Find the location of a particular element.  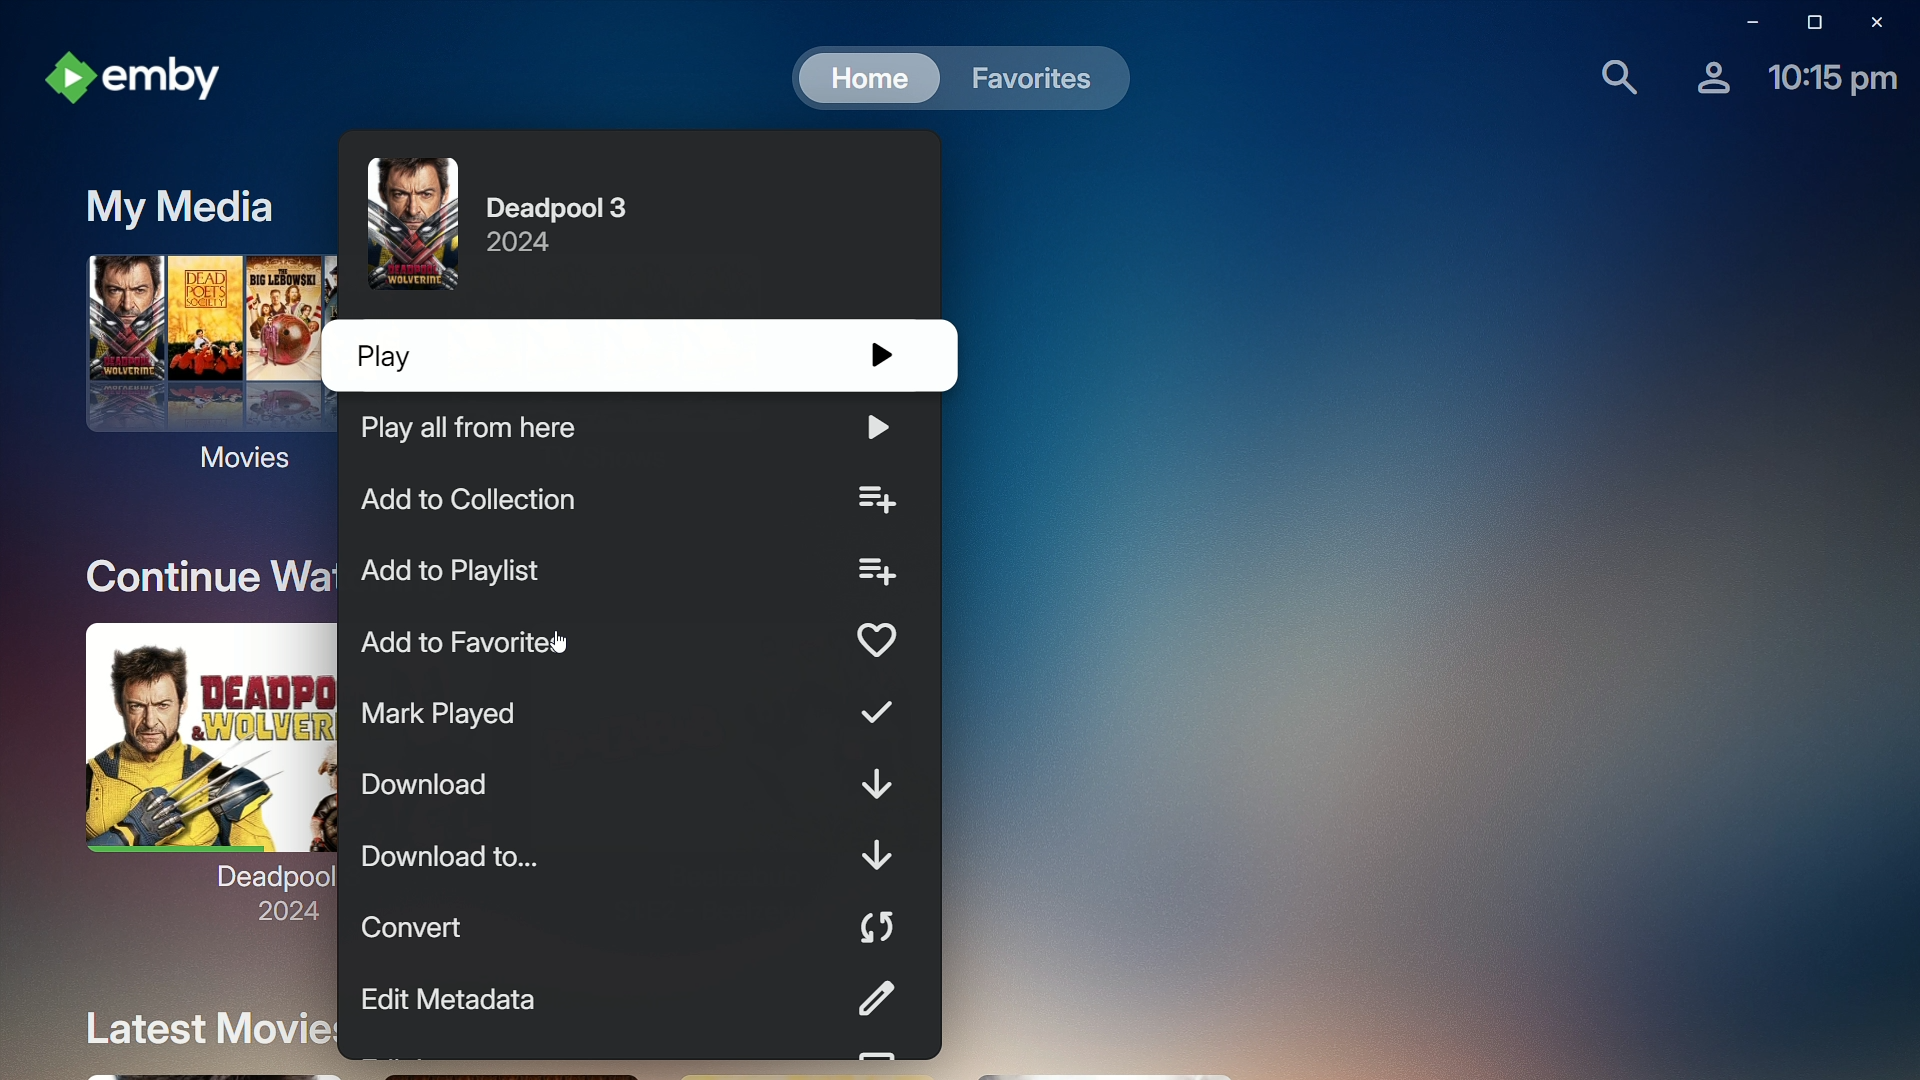

Time is located at coordinates (1838, 86).